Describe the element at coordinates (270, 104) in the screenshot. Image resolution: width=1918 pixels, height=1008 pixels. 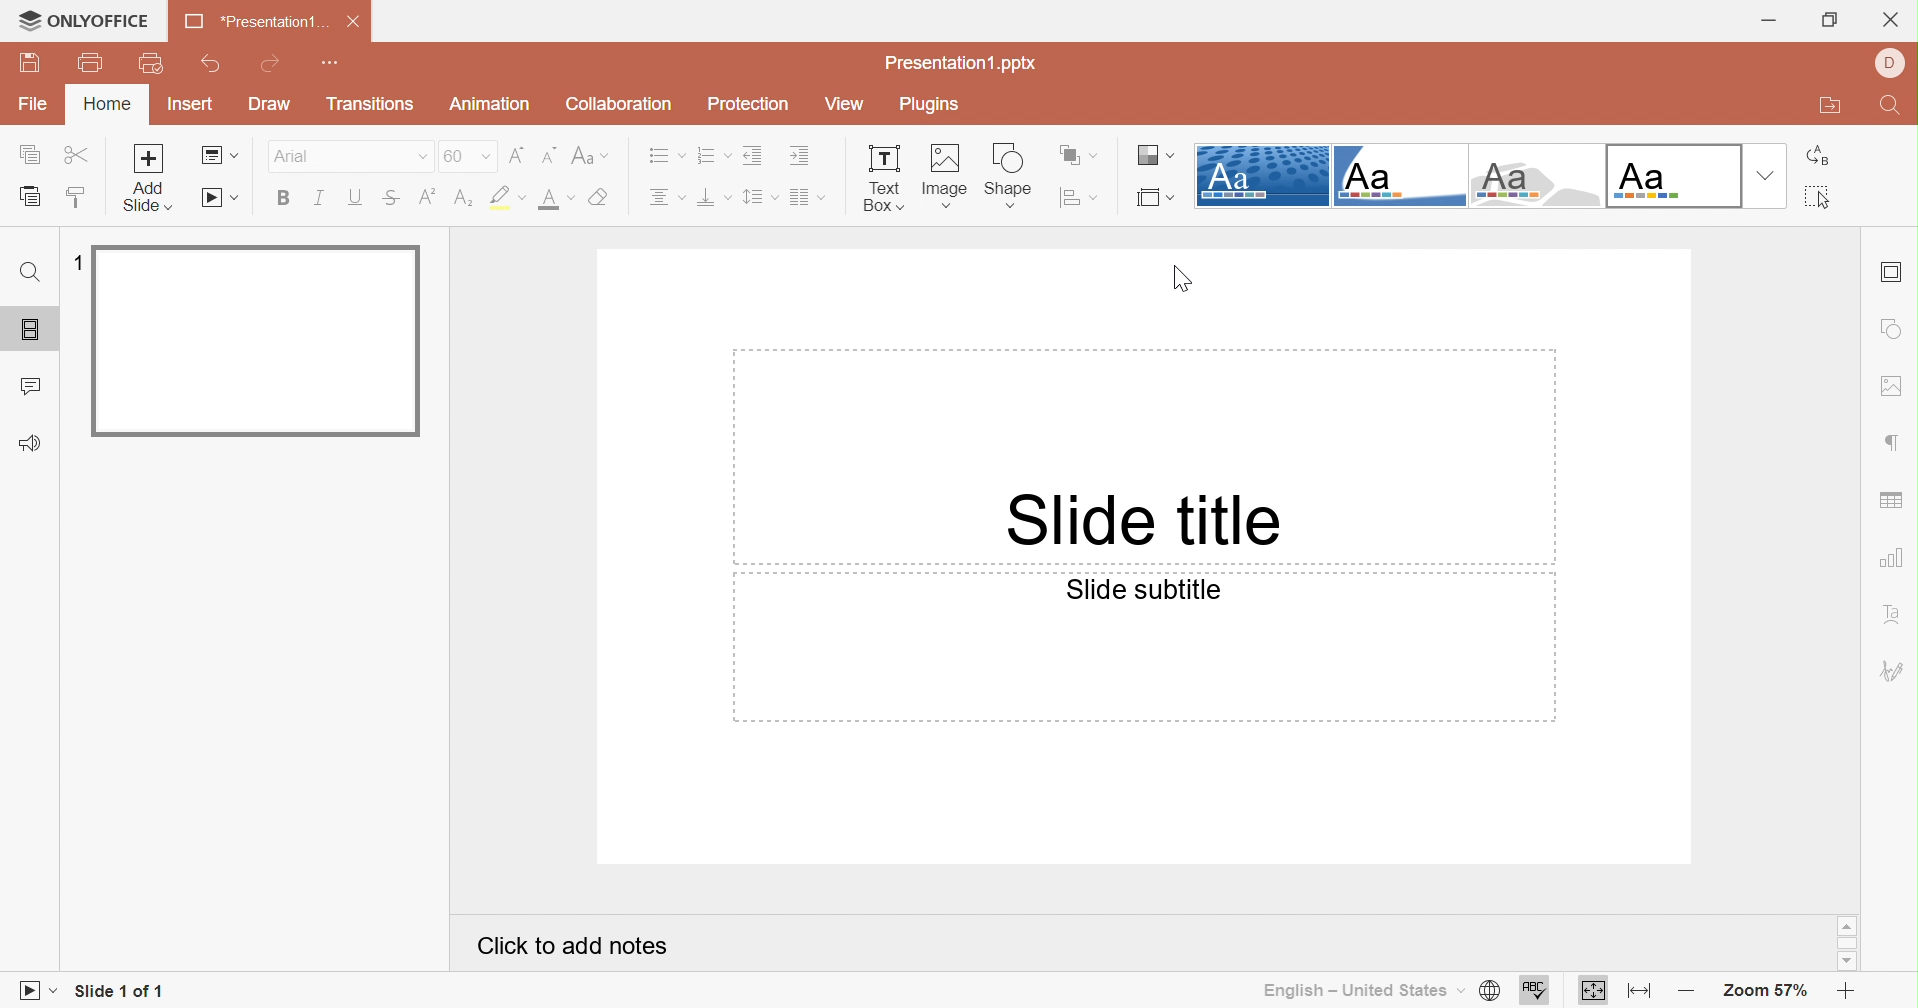
I see `Draw` at that location.